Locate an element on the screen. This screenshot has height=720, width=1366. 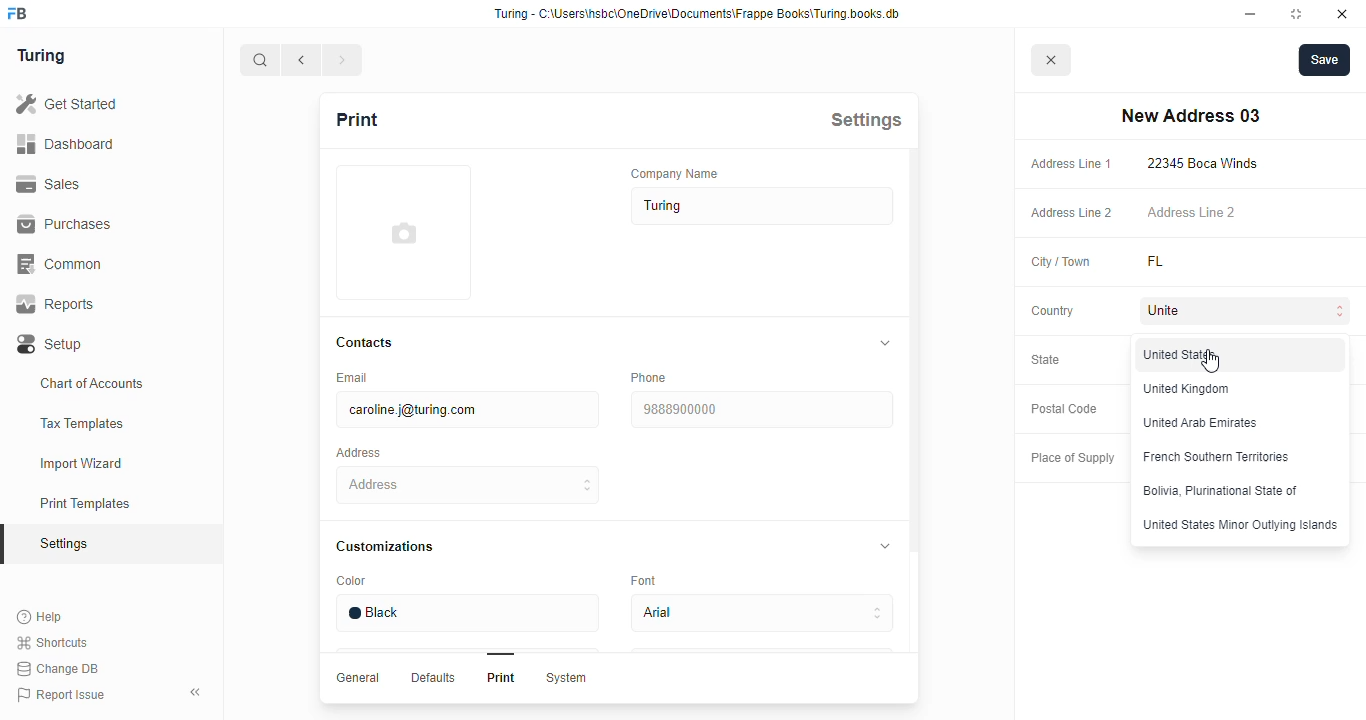
arial is located at coordinates (761, 614).